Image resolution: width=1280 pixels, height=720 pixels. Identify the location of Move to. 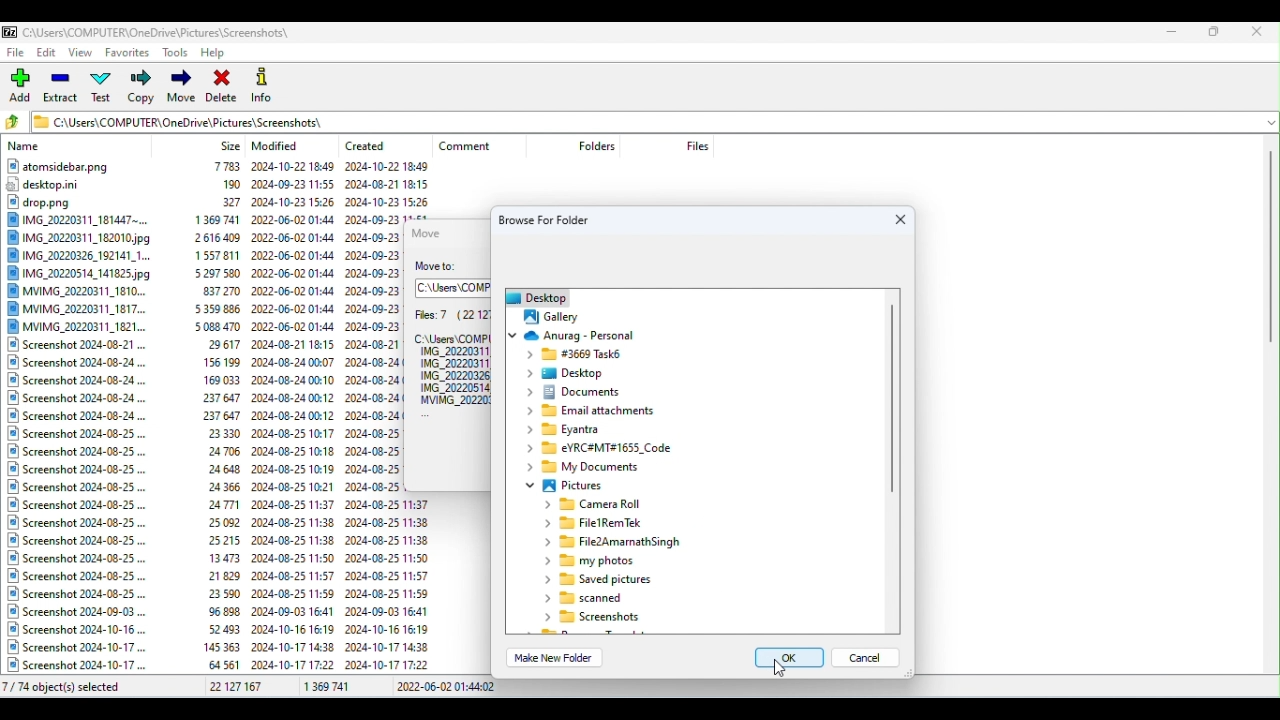
(443, 267).